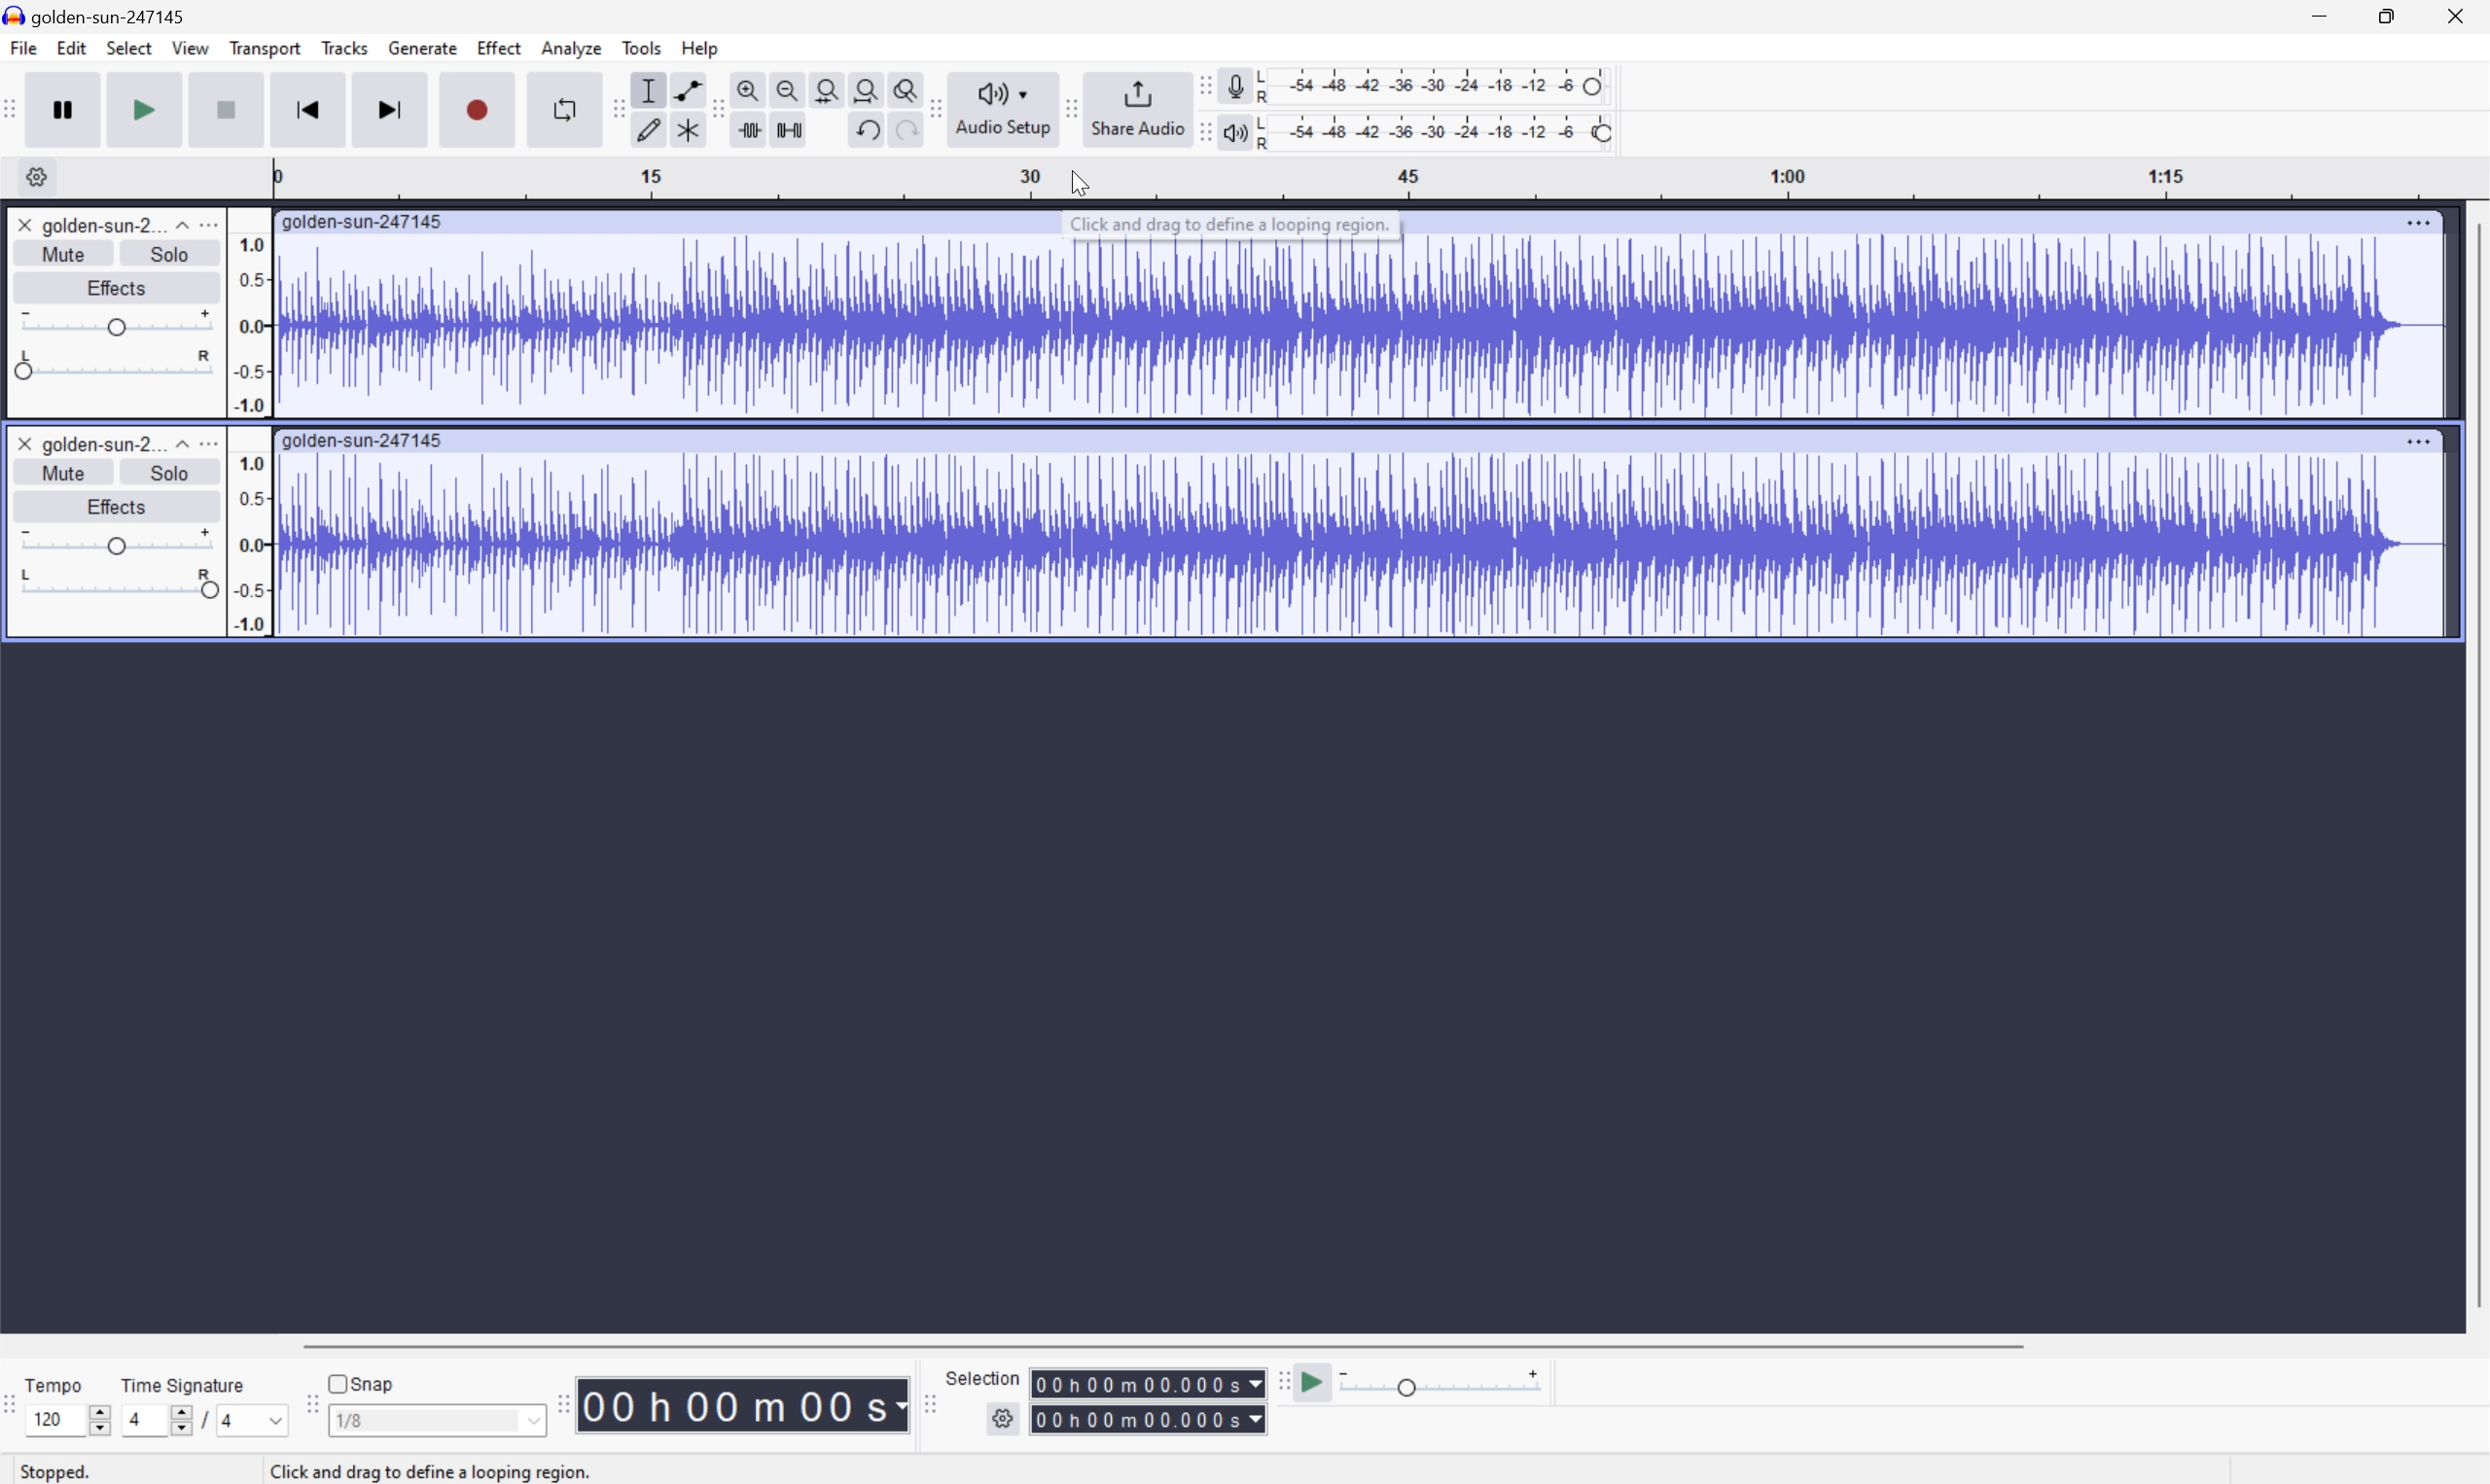 This screenshot has width=2490, height=1484. What do you see at coordinates (132, 51) in the screenshot?
I see `Select` at bounding box center [132, 51].